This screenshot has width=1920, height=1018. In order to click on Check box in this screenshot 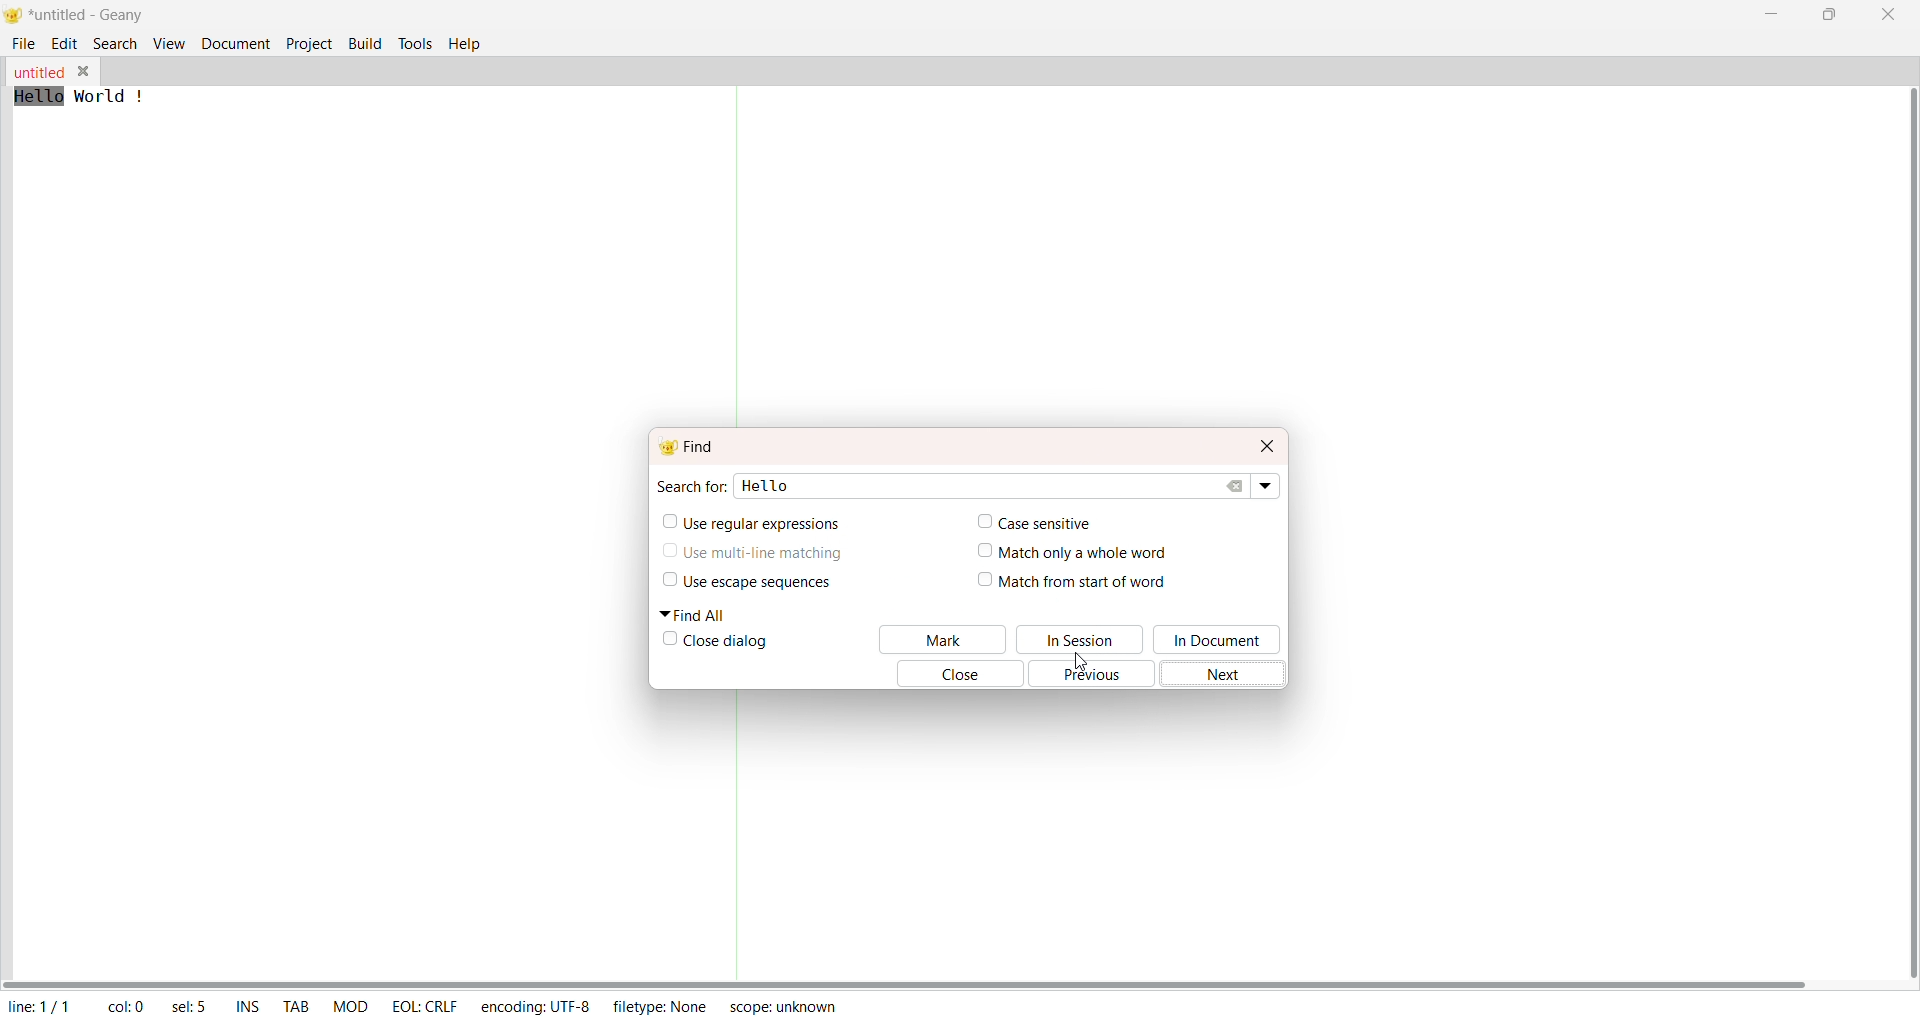, I will do `click(978, 554)`.